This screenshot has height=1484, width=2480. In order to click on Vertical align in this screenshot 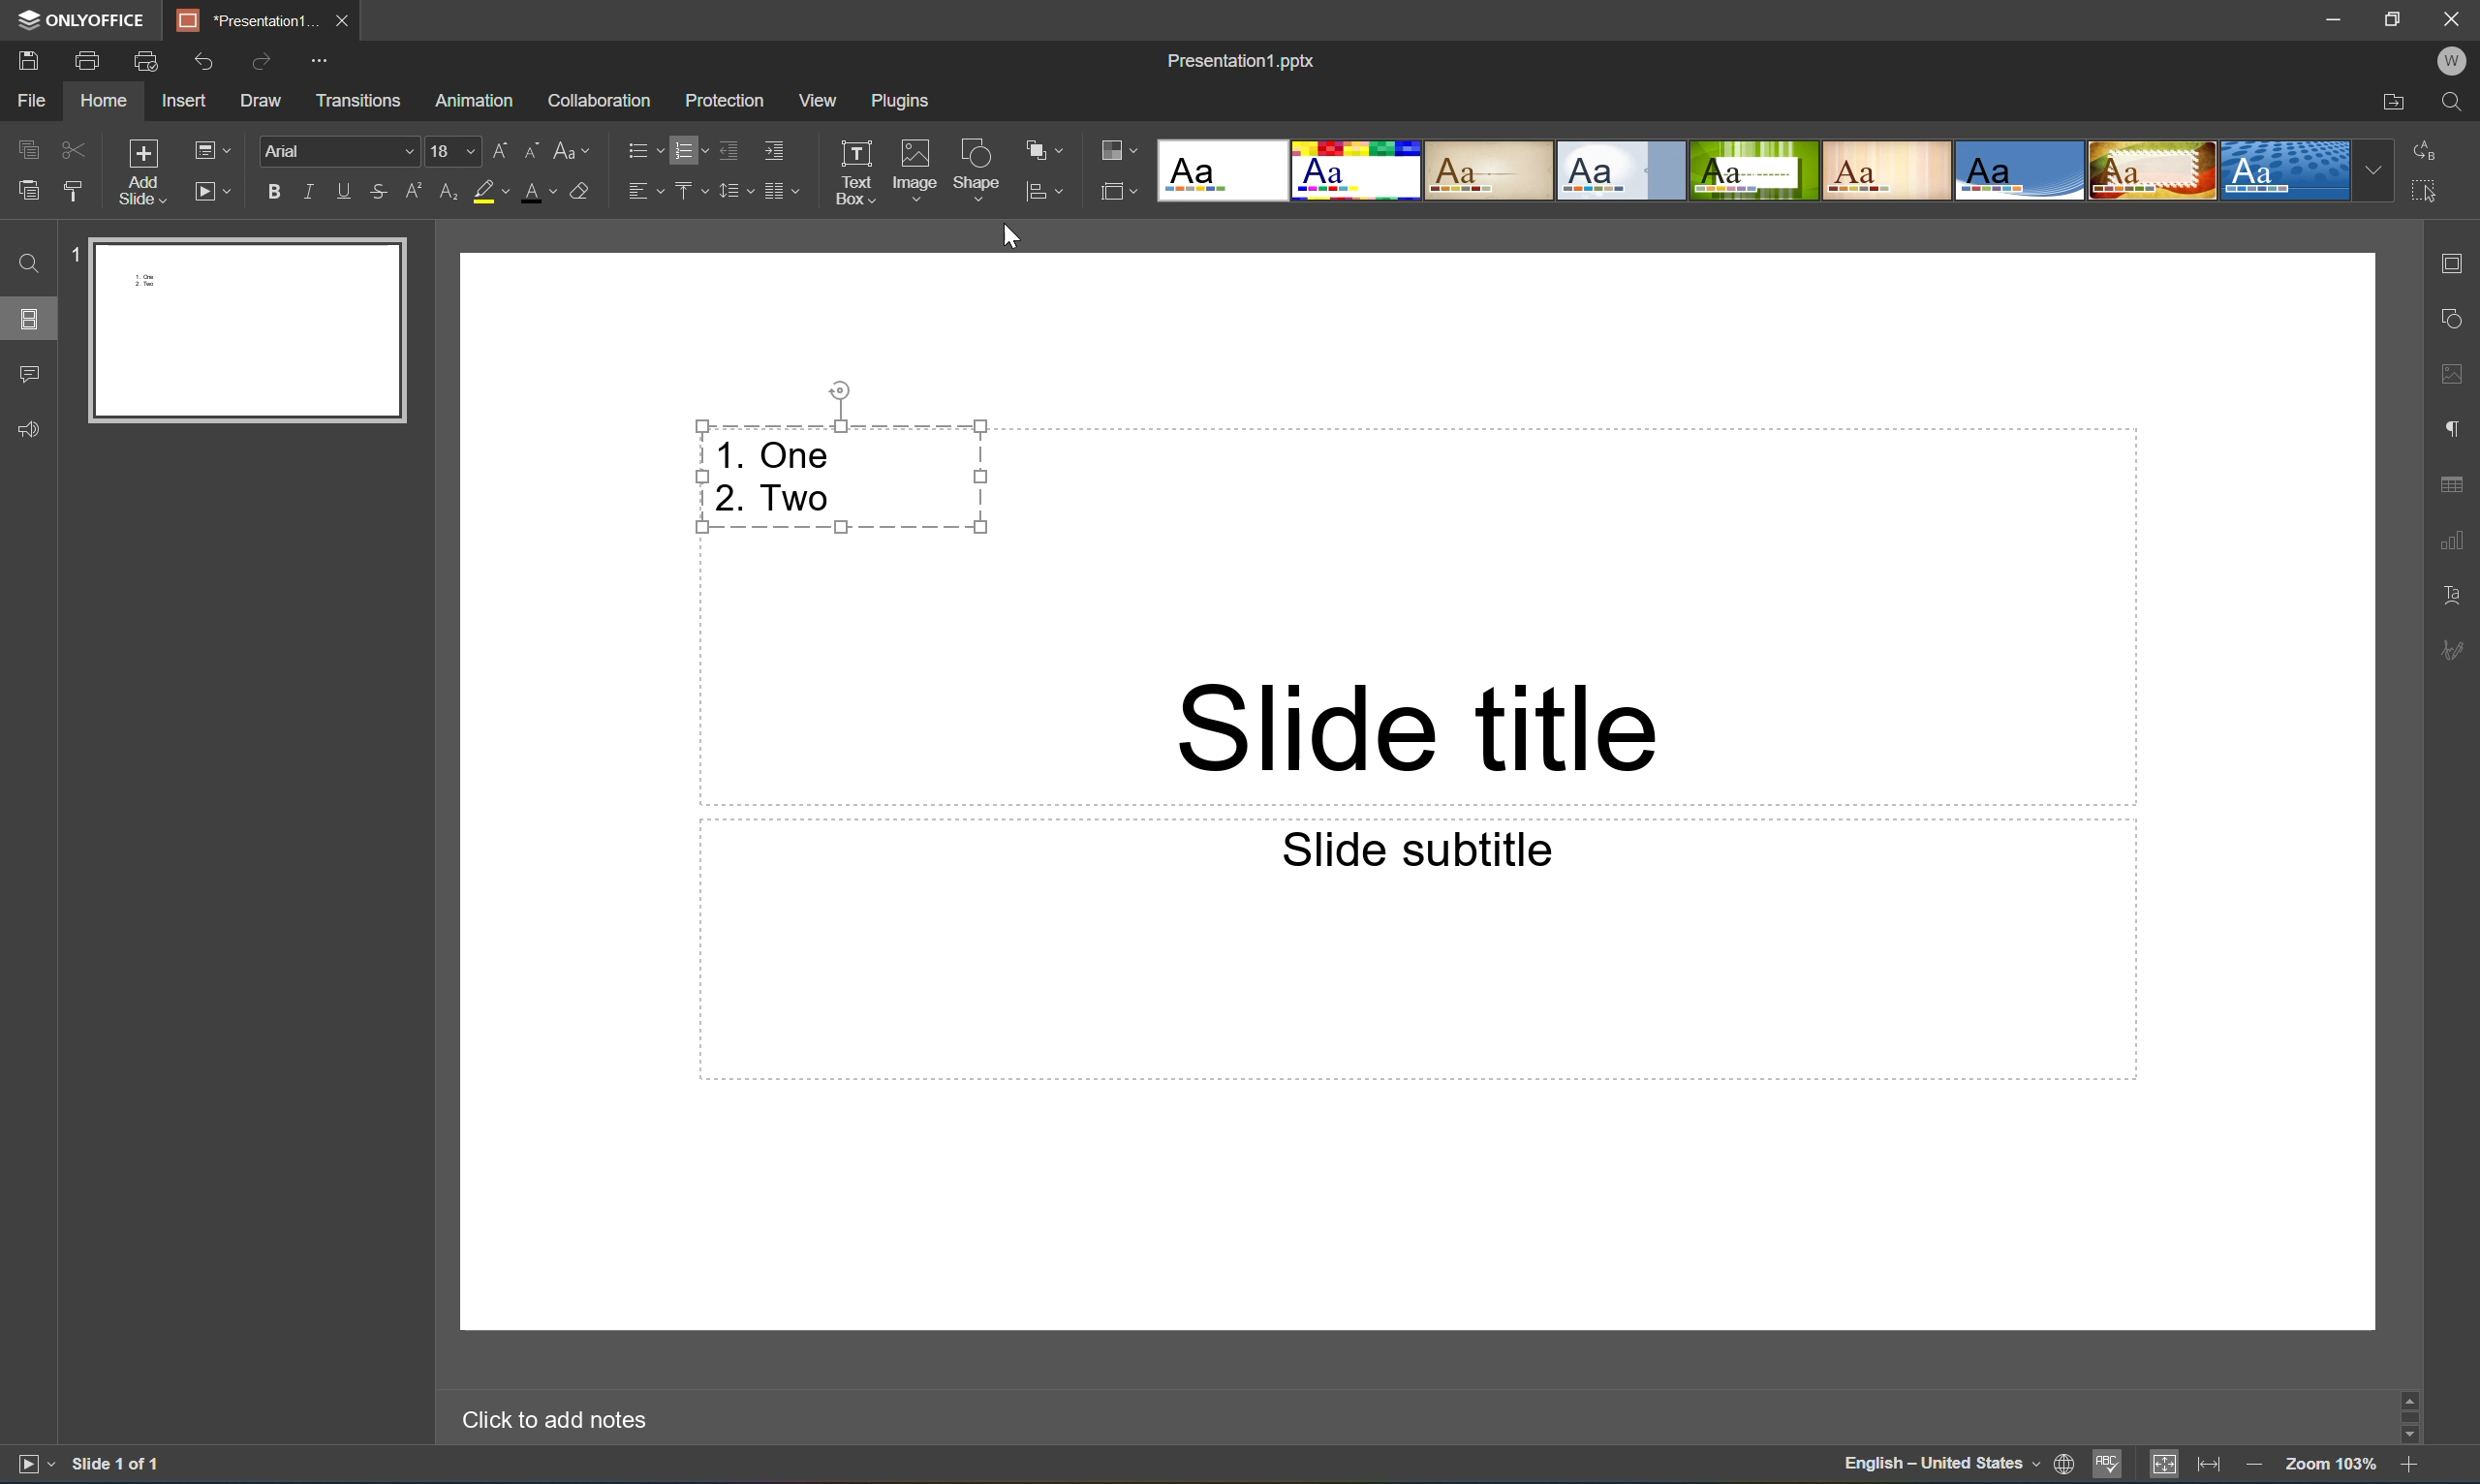, I will do `click(692, 187)`.